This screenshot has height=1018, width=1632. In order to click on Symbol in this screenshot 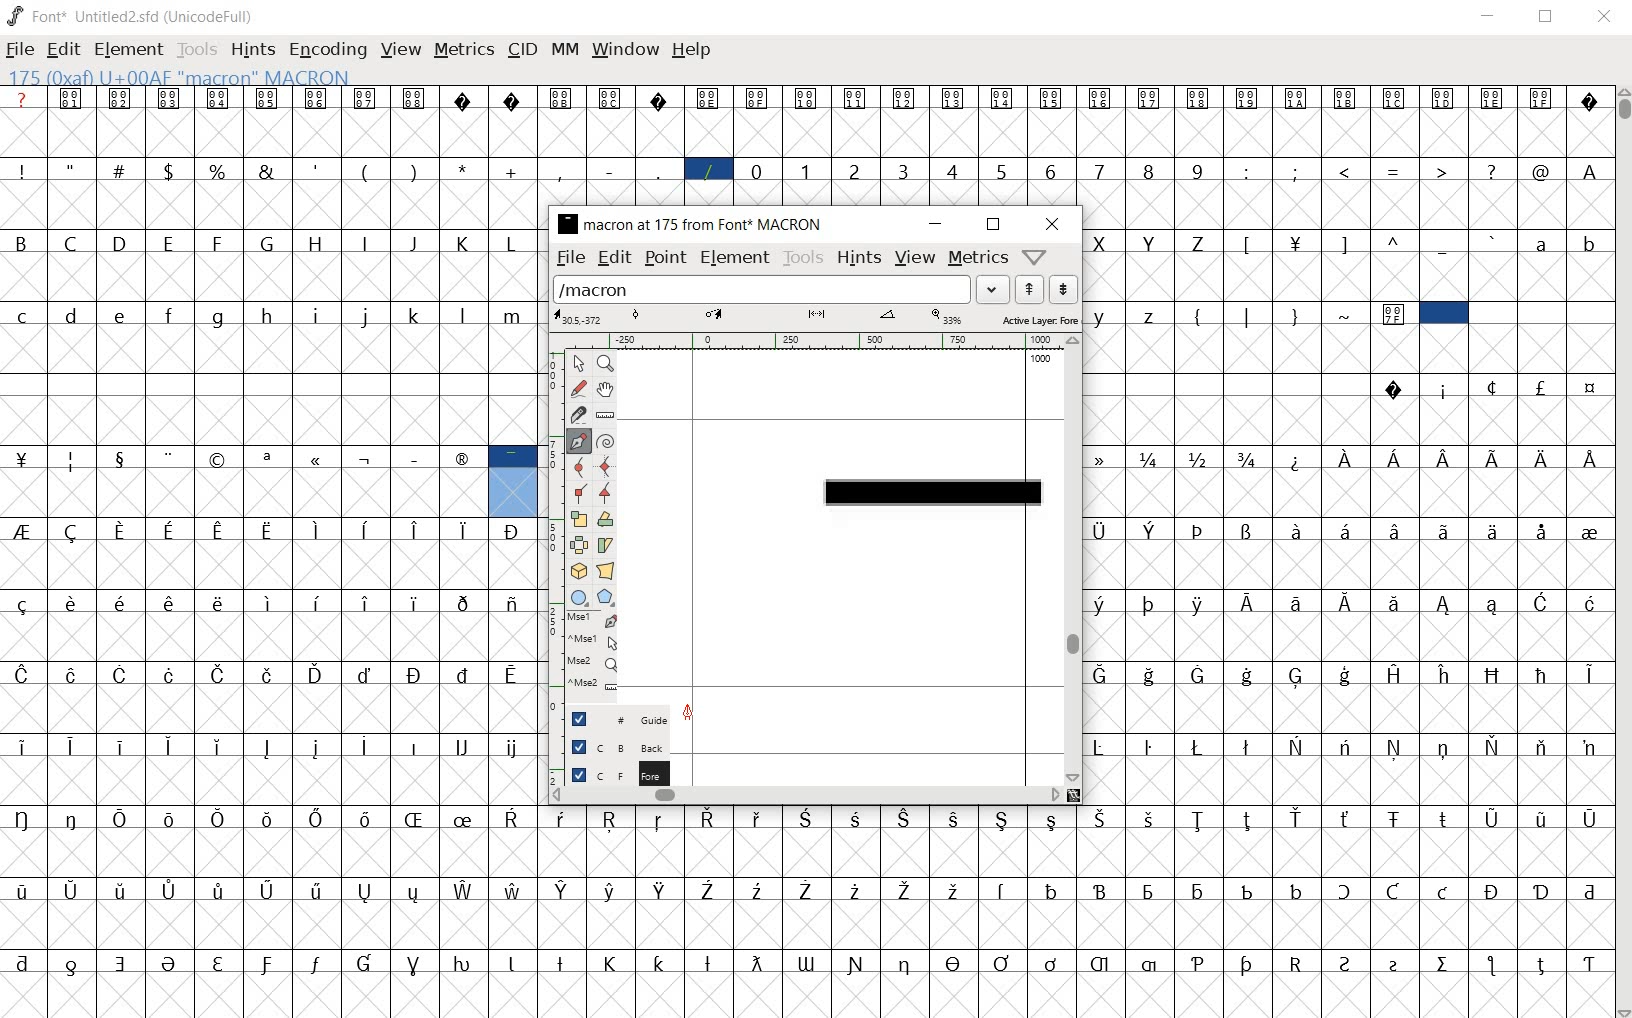, I will do `click(511, 100)`.